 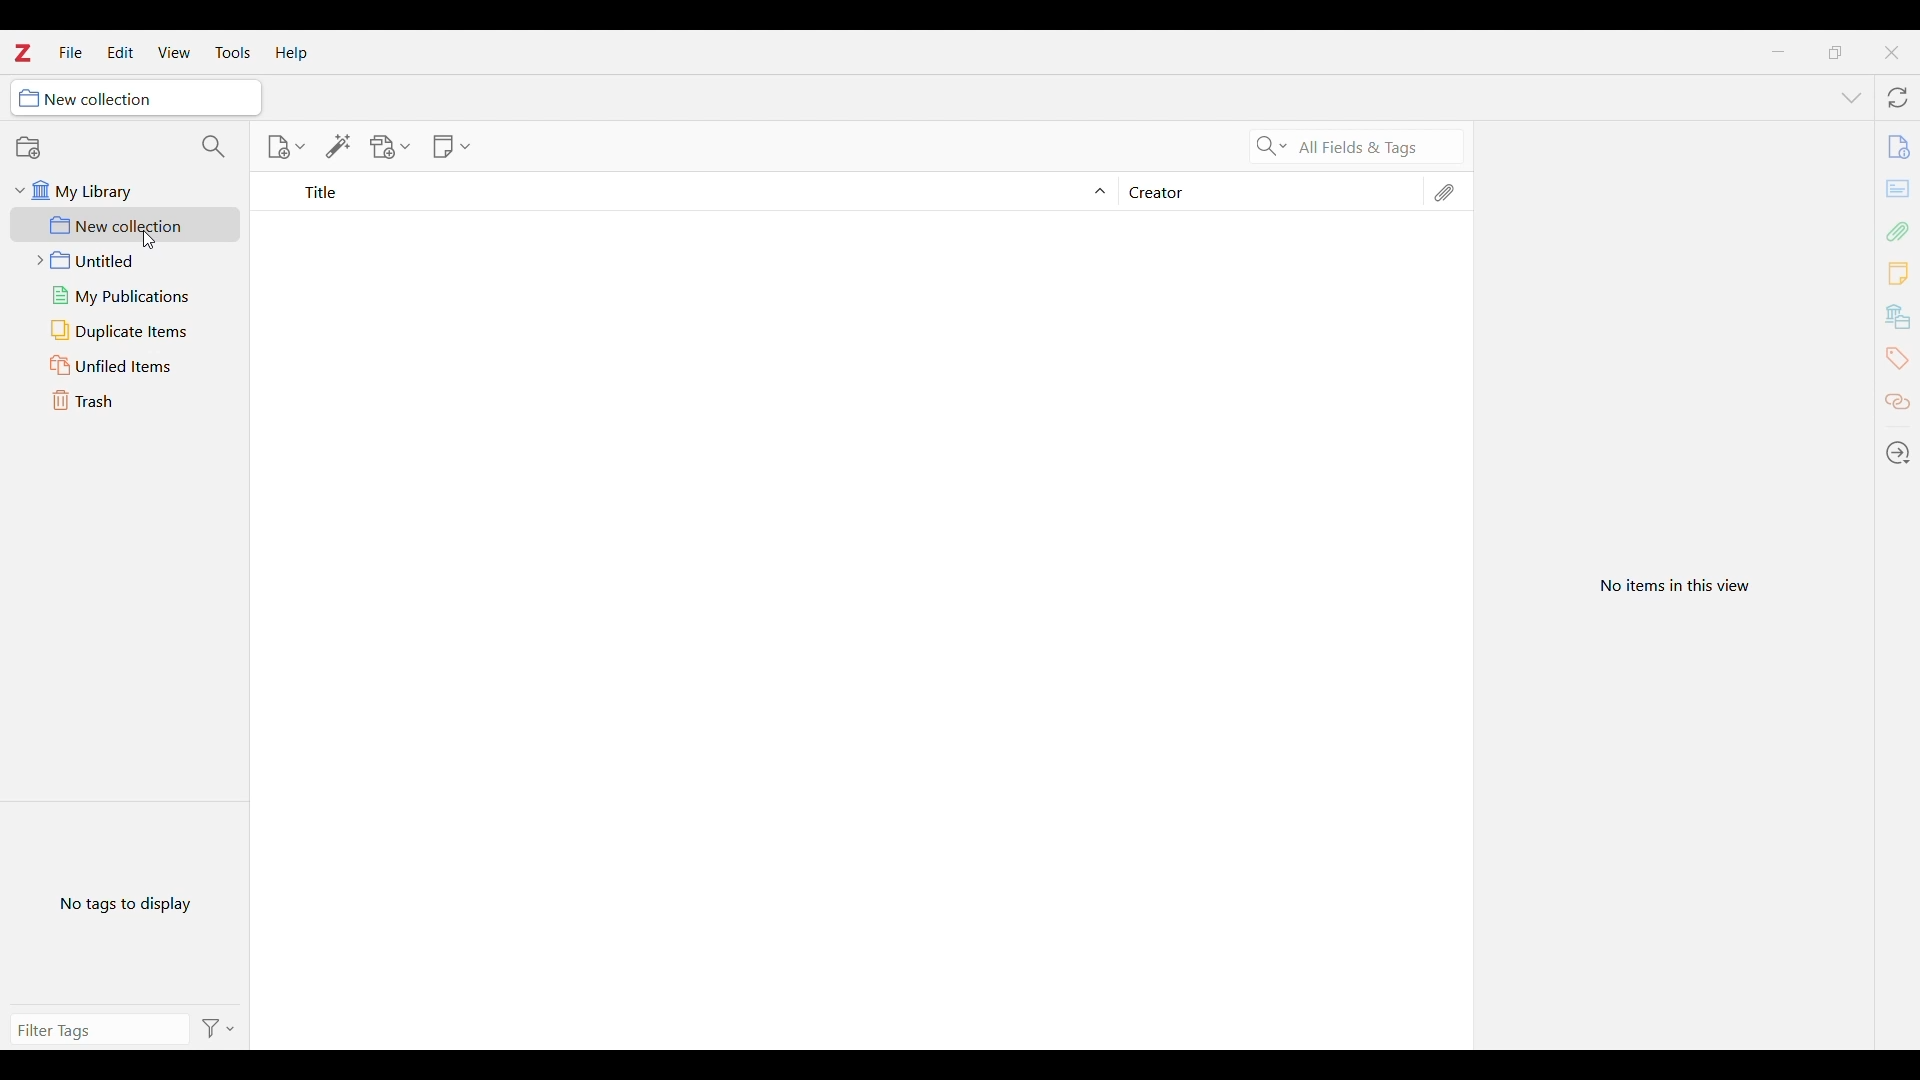 What do you see at coordinates (1897, 146) in the screenshot?
I see `Add new item` at bounding box center [1897, 146].